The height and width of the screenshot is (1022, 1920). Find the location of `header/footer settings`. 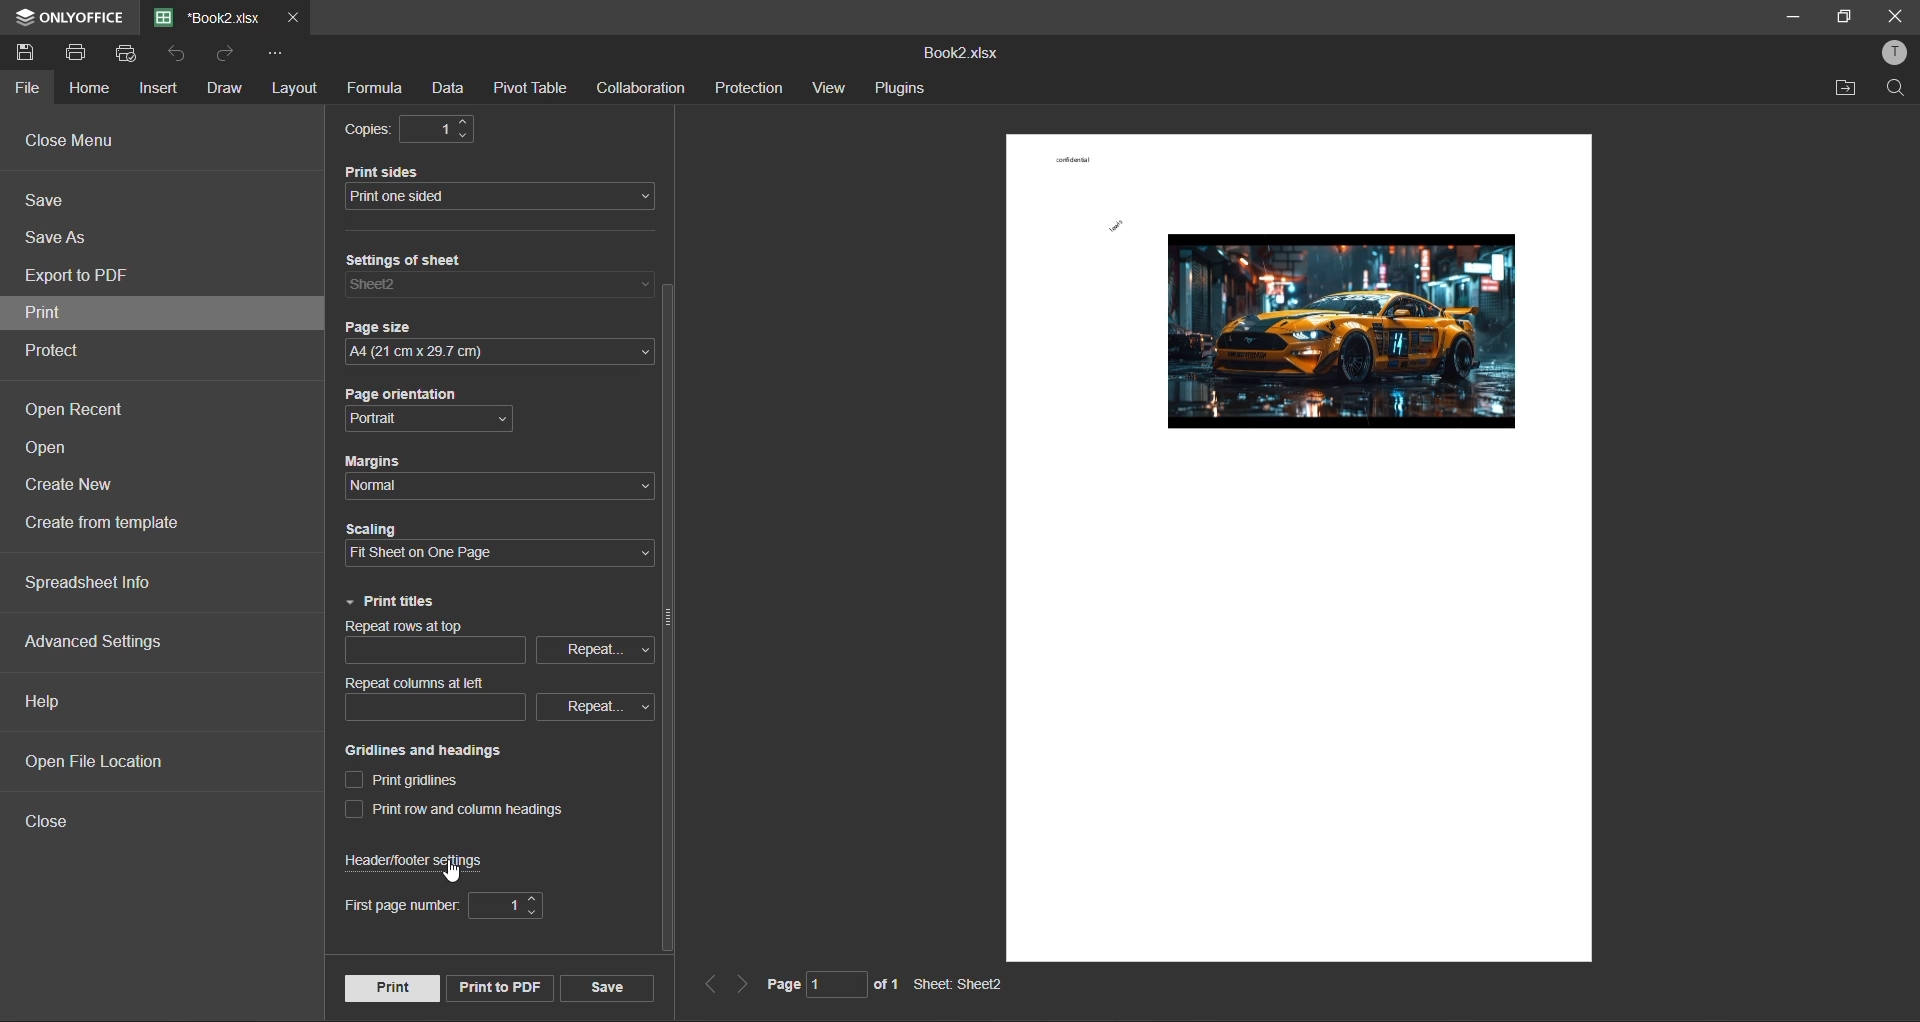

header/footer settings is located at coordinates (416, 858).